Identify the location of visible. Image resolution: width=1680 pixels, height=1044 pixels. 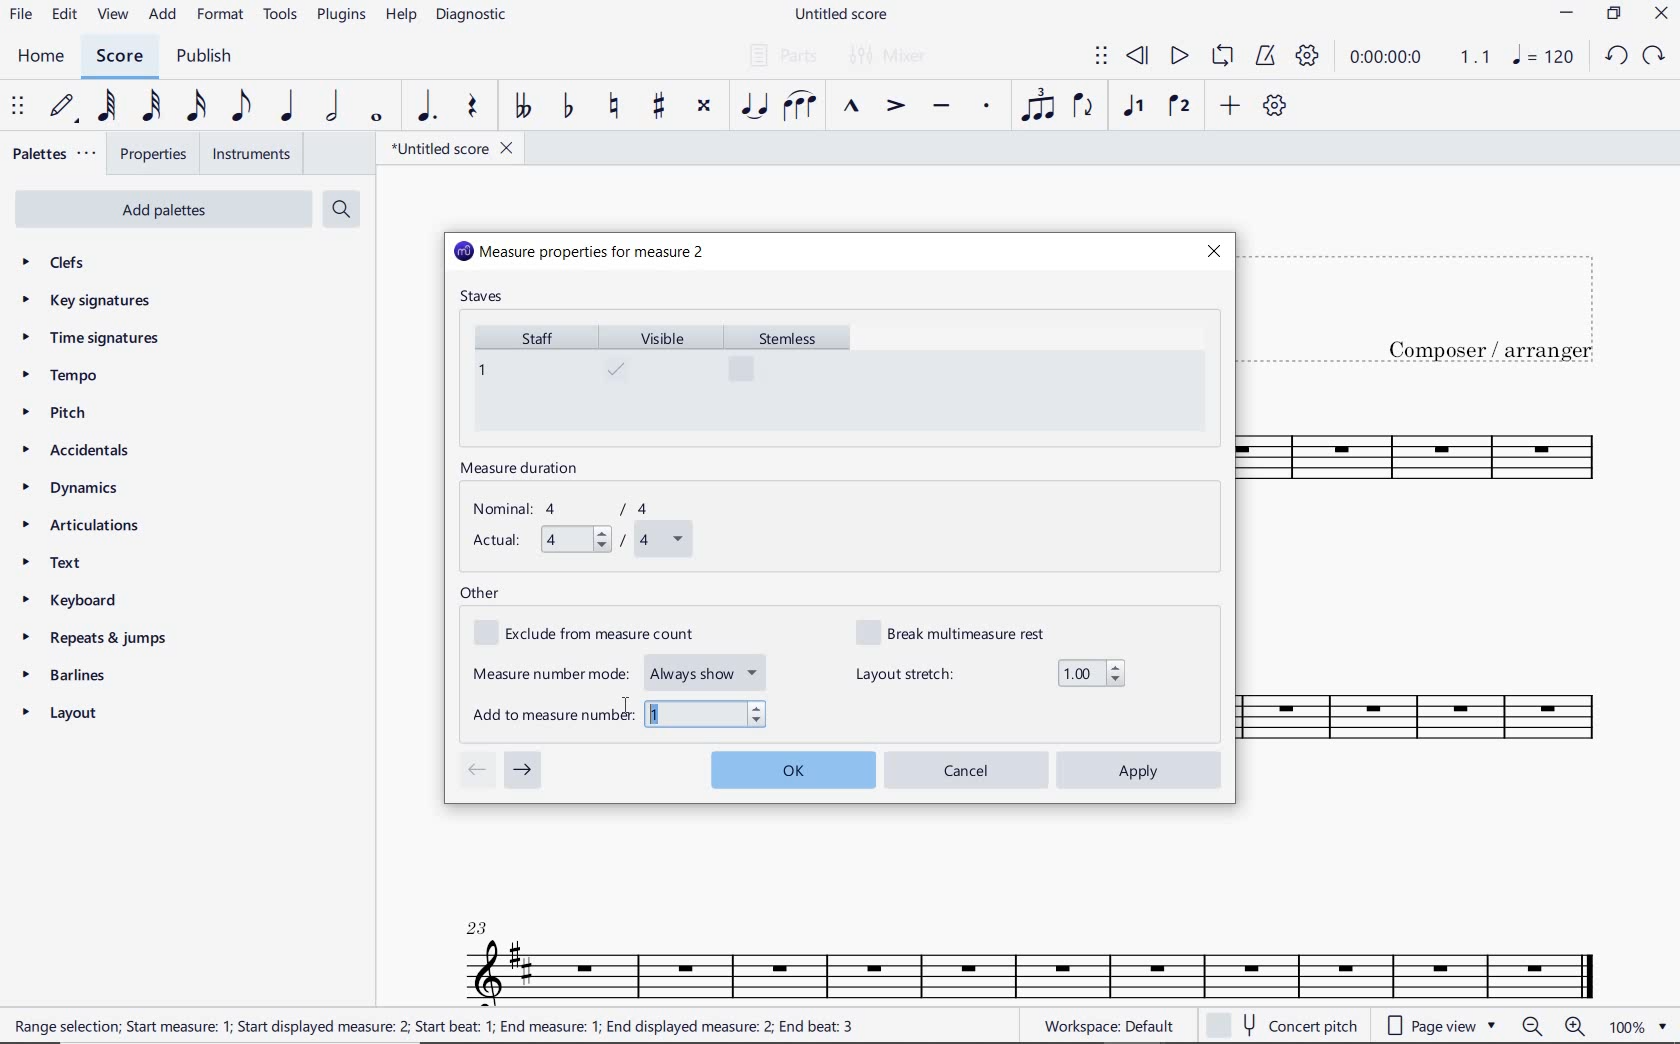
(662, 377).